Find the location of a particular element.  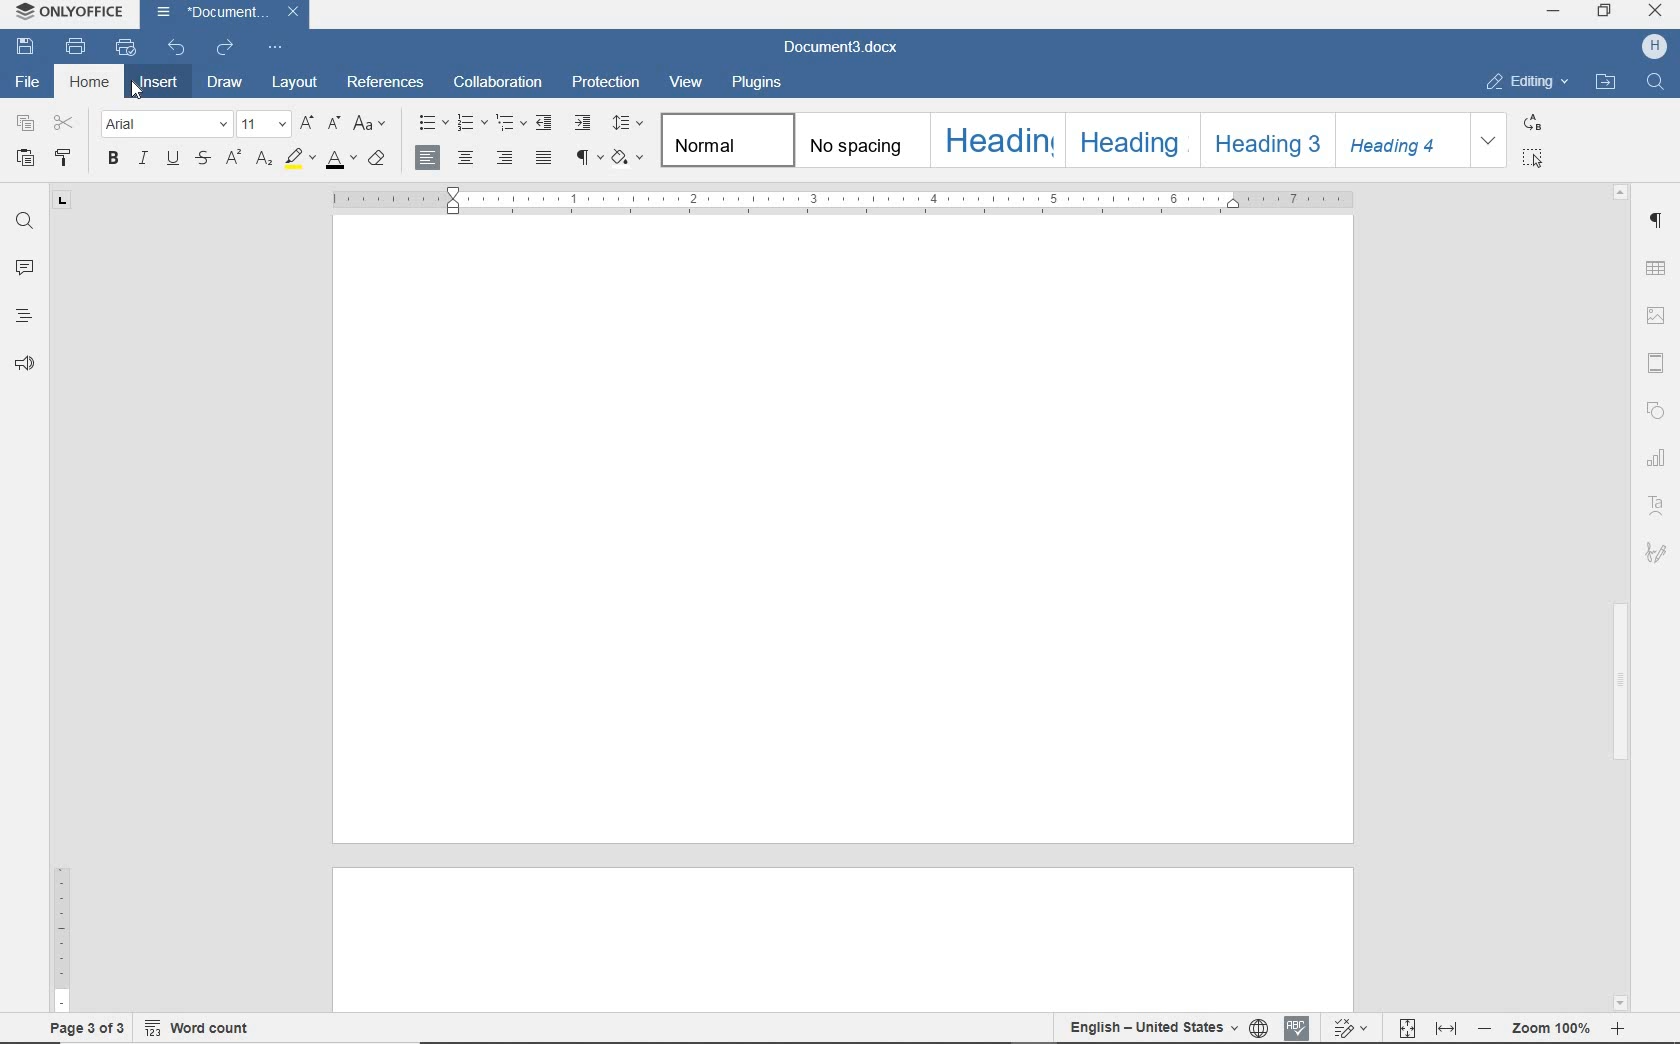

Signature is located at coordinates (1654, 556).